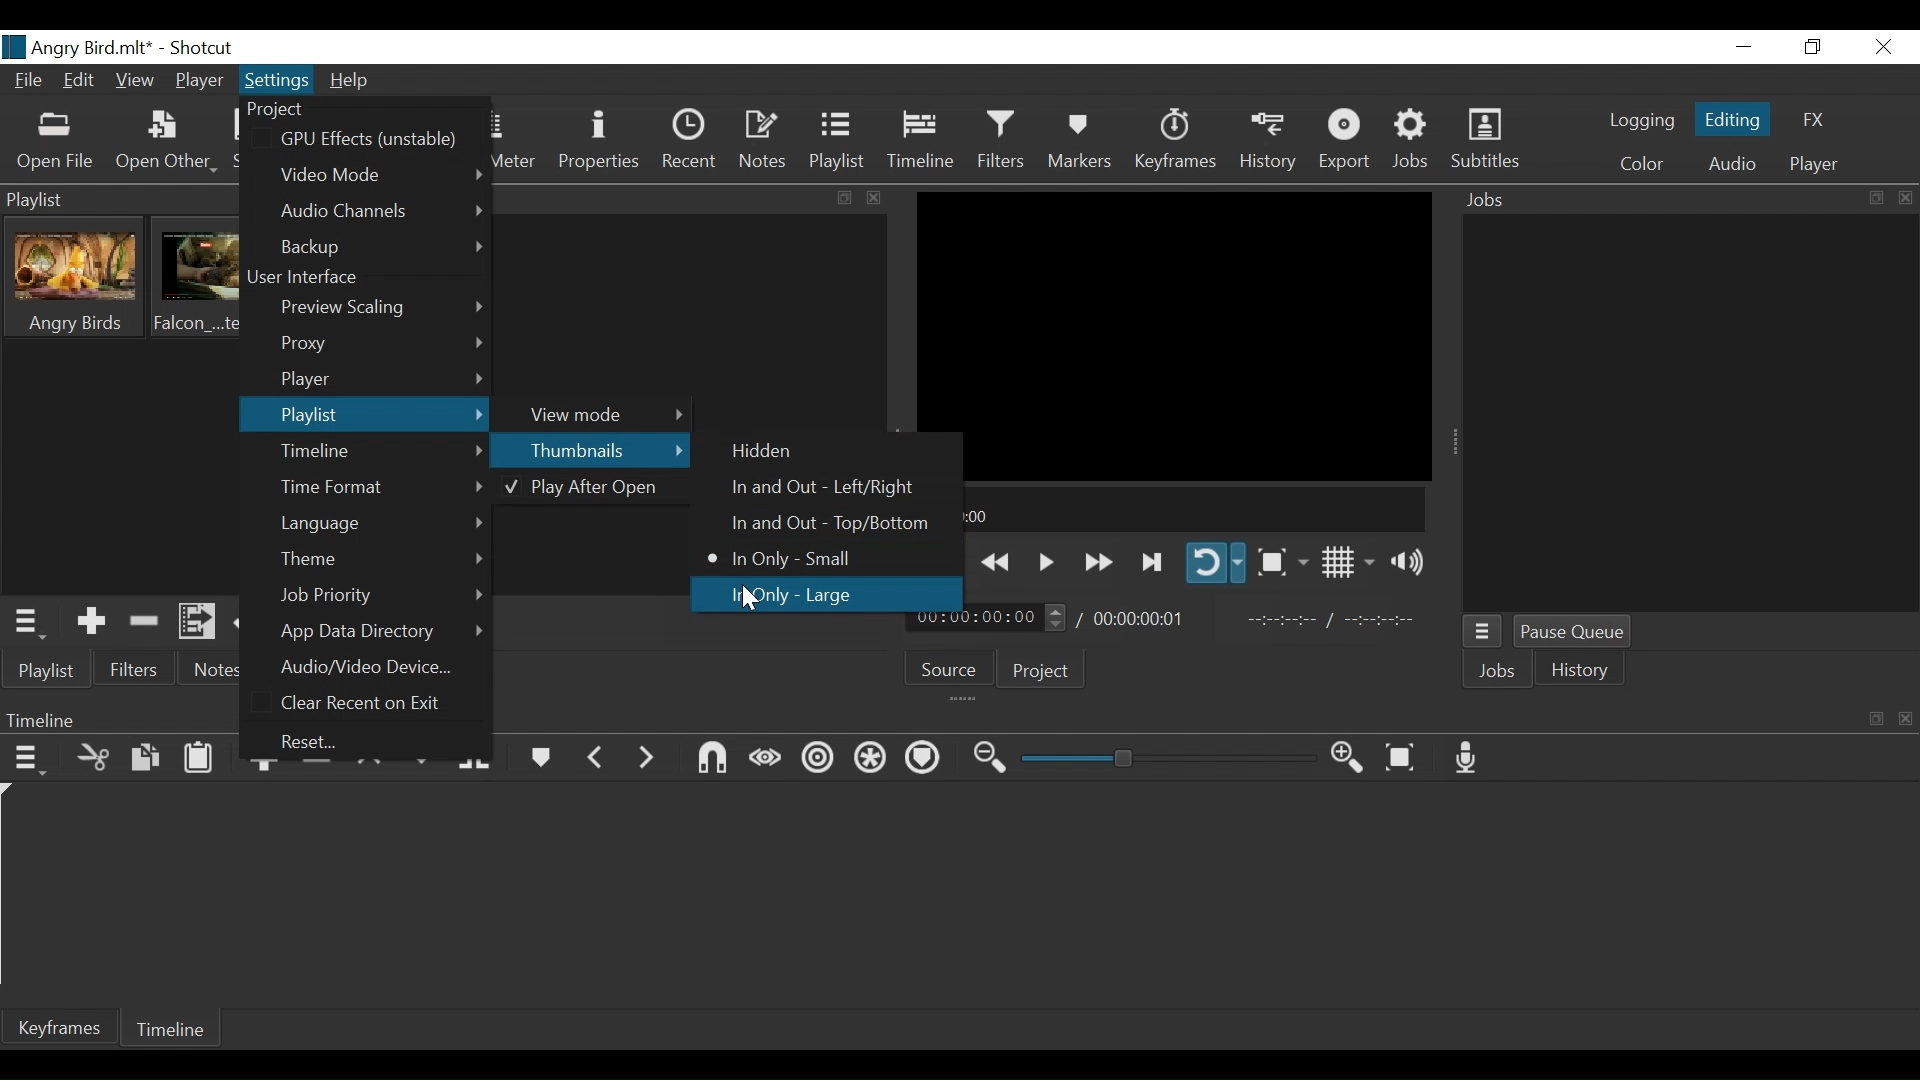  What do you see at coordinates (50, 672) in the screenshot?
I see `Playlist` at bounding box center [50, 672].